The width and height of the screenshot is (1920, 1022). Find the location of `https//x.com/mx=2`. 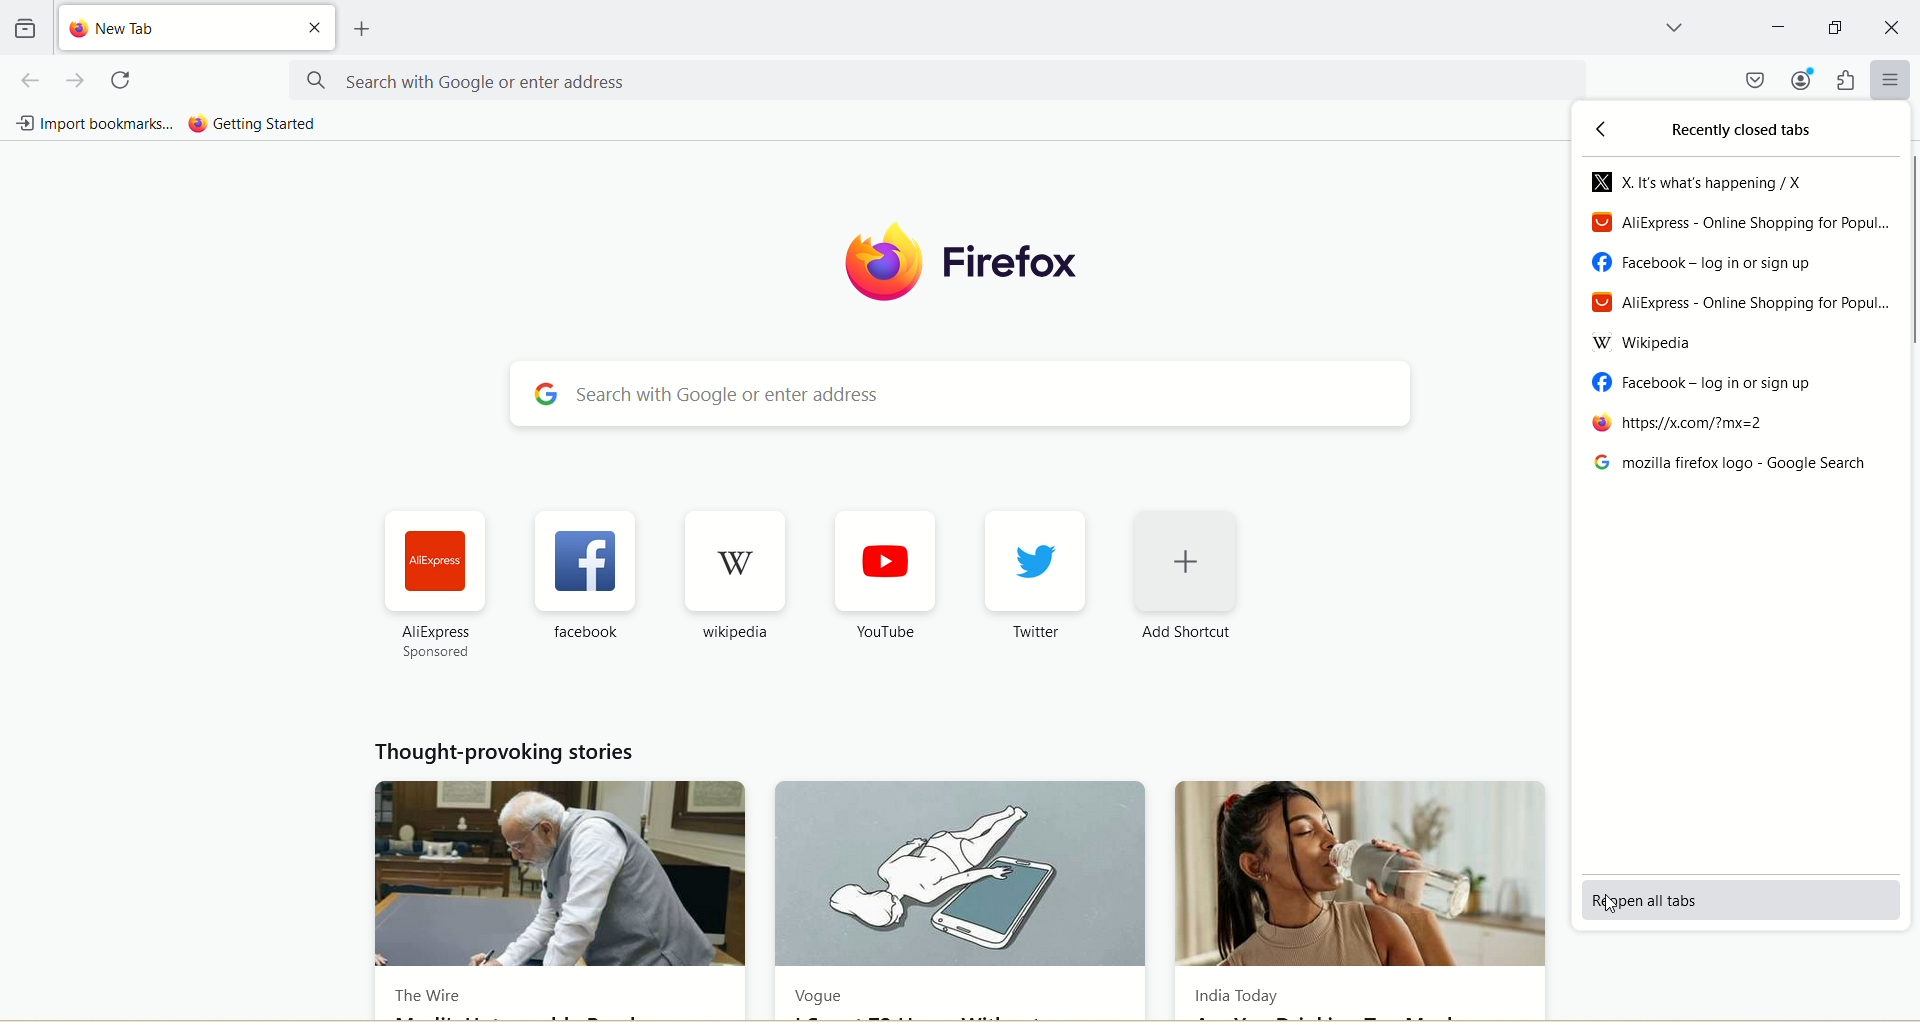

https//x.com/mx=2 is located at coordinates (1747, 424).